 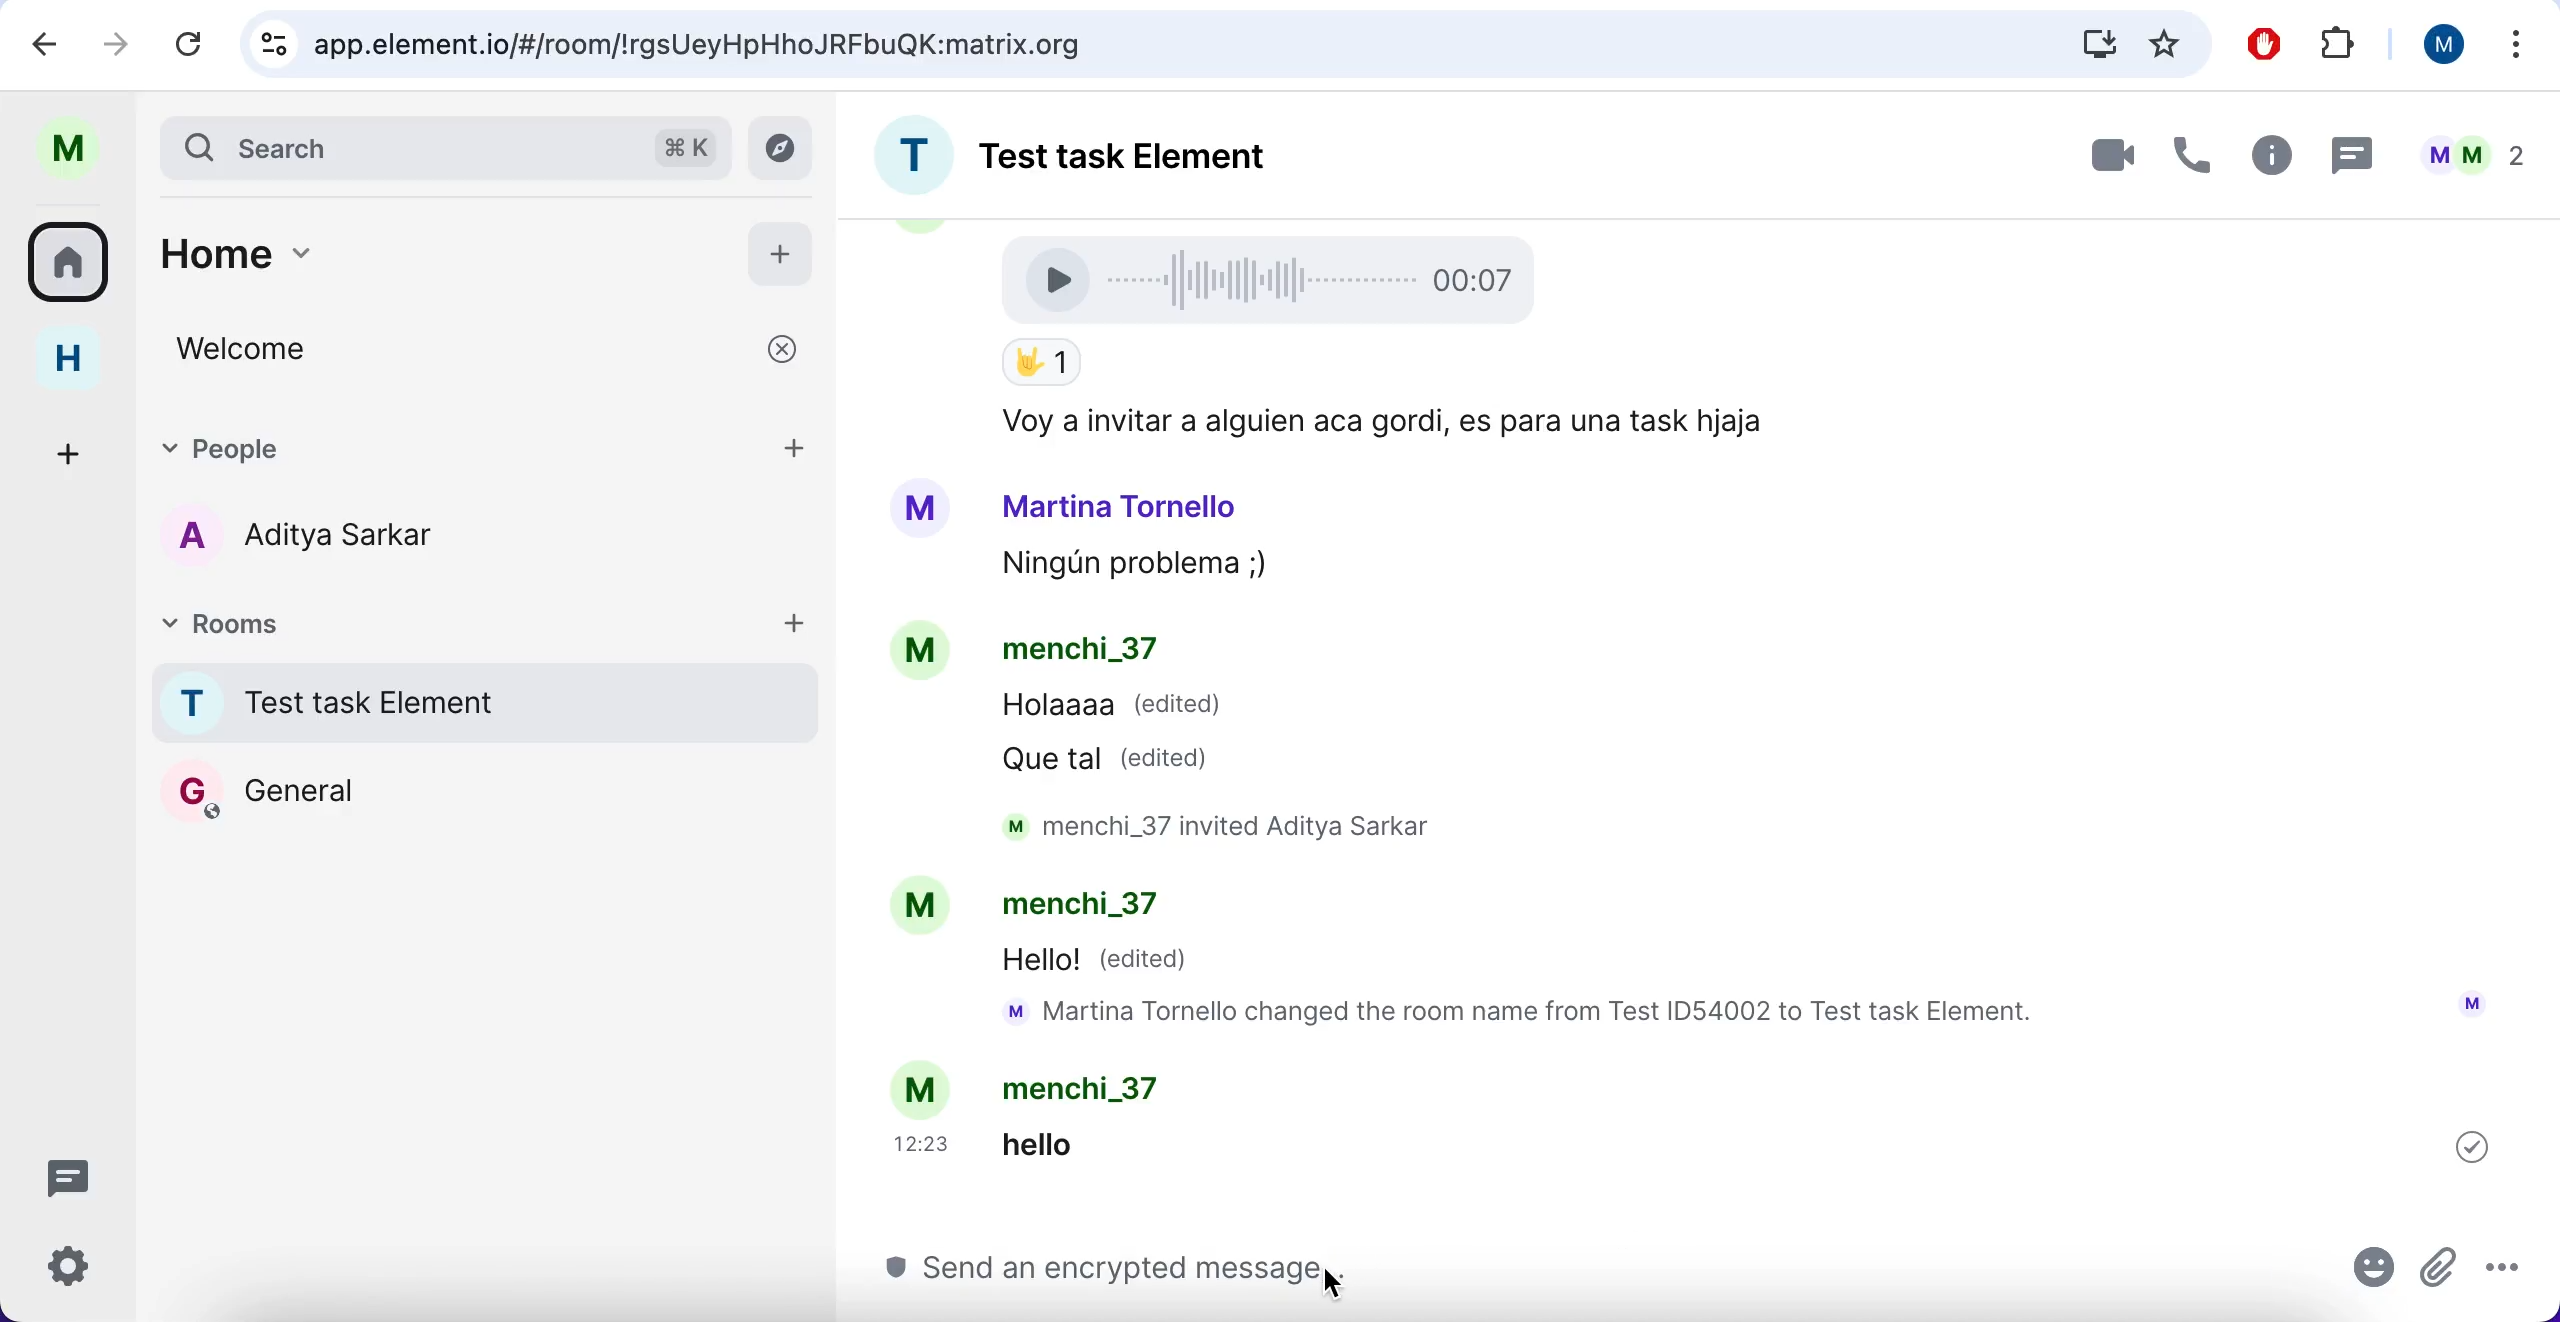 I want to click on user, so click(x=2435, y=44).